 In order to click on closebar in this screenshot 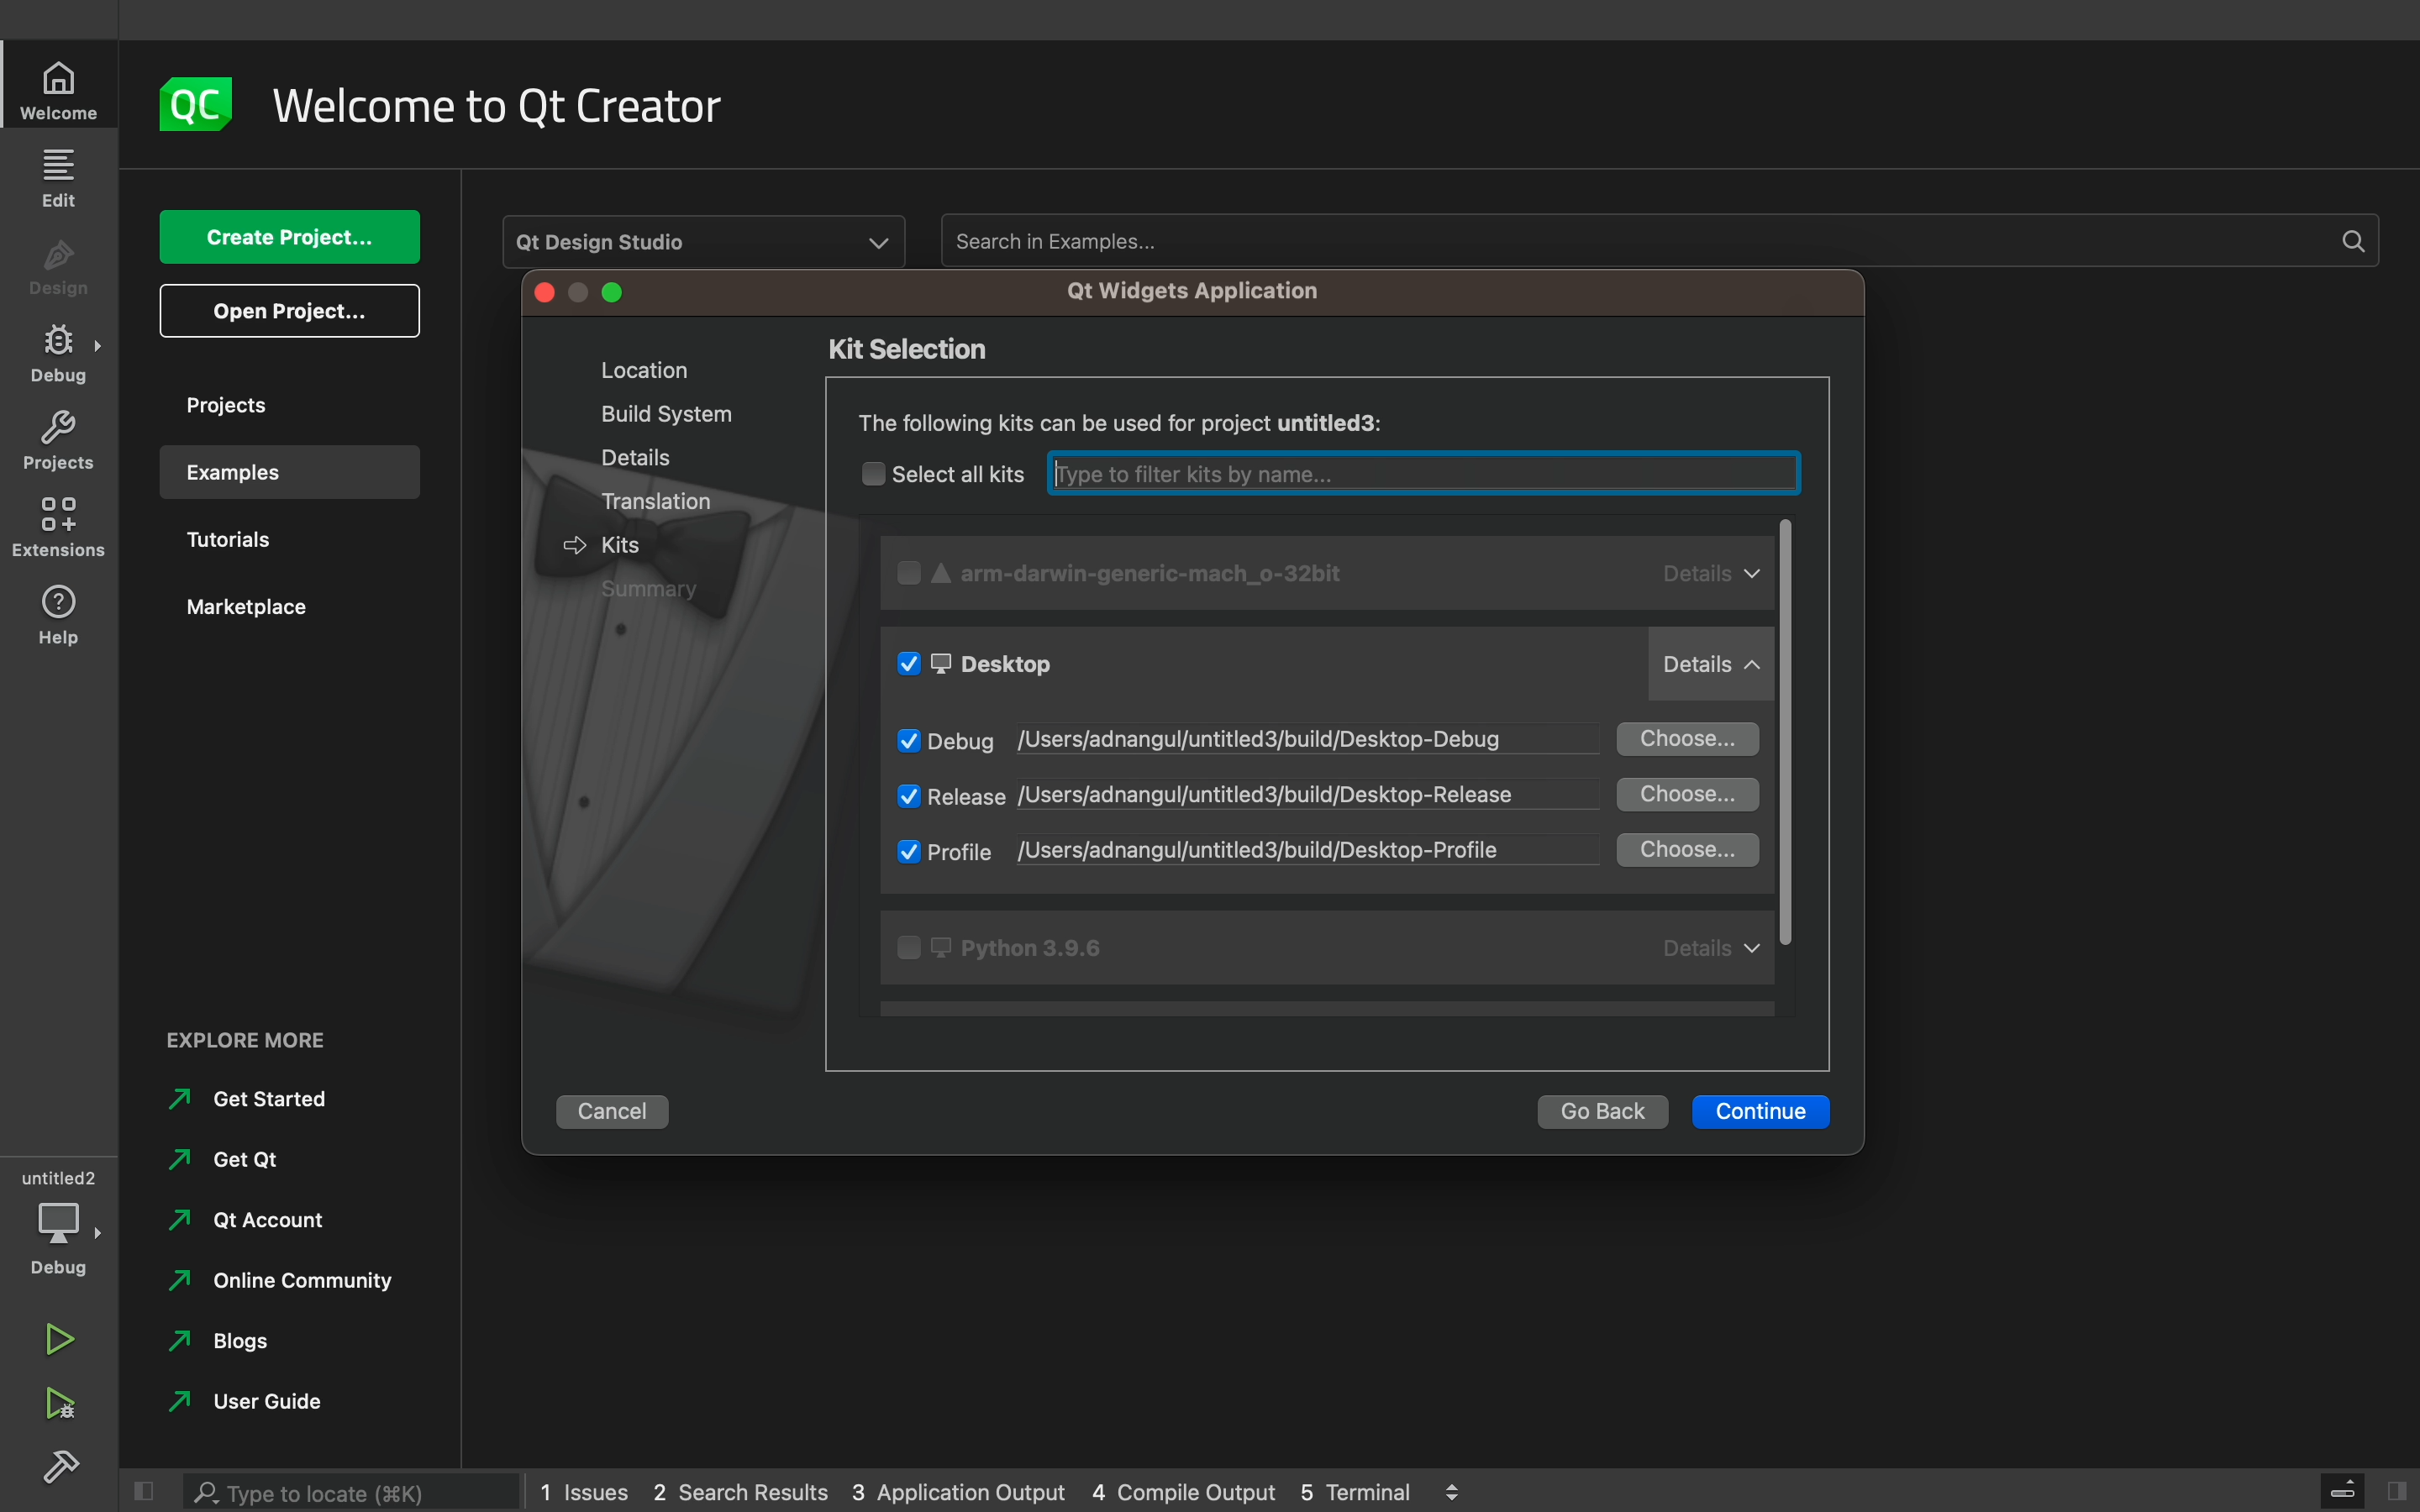, I will do `click(2337, 1489)`.